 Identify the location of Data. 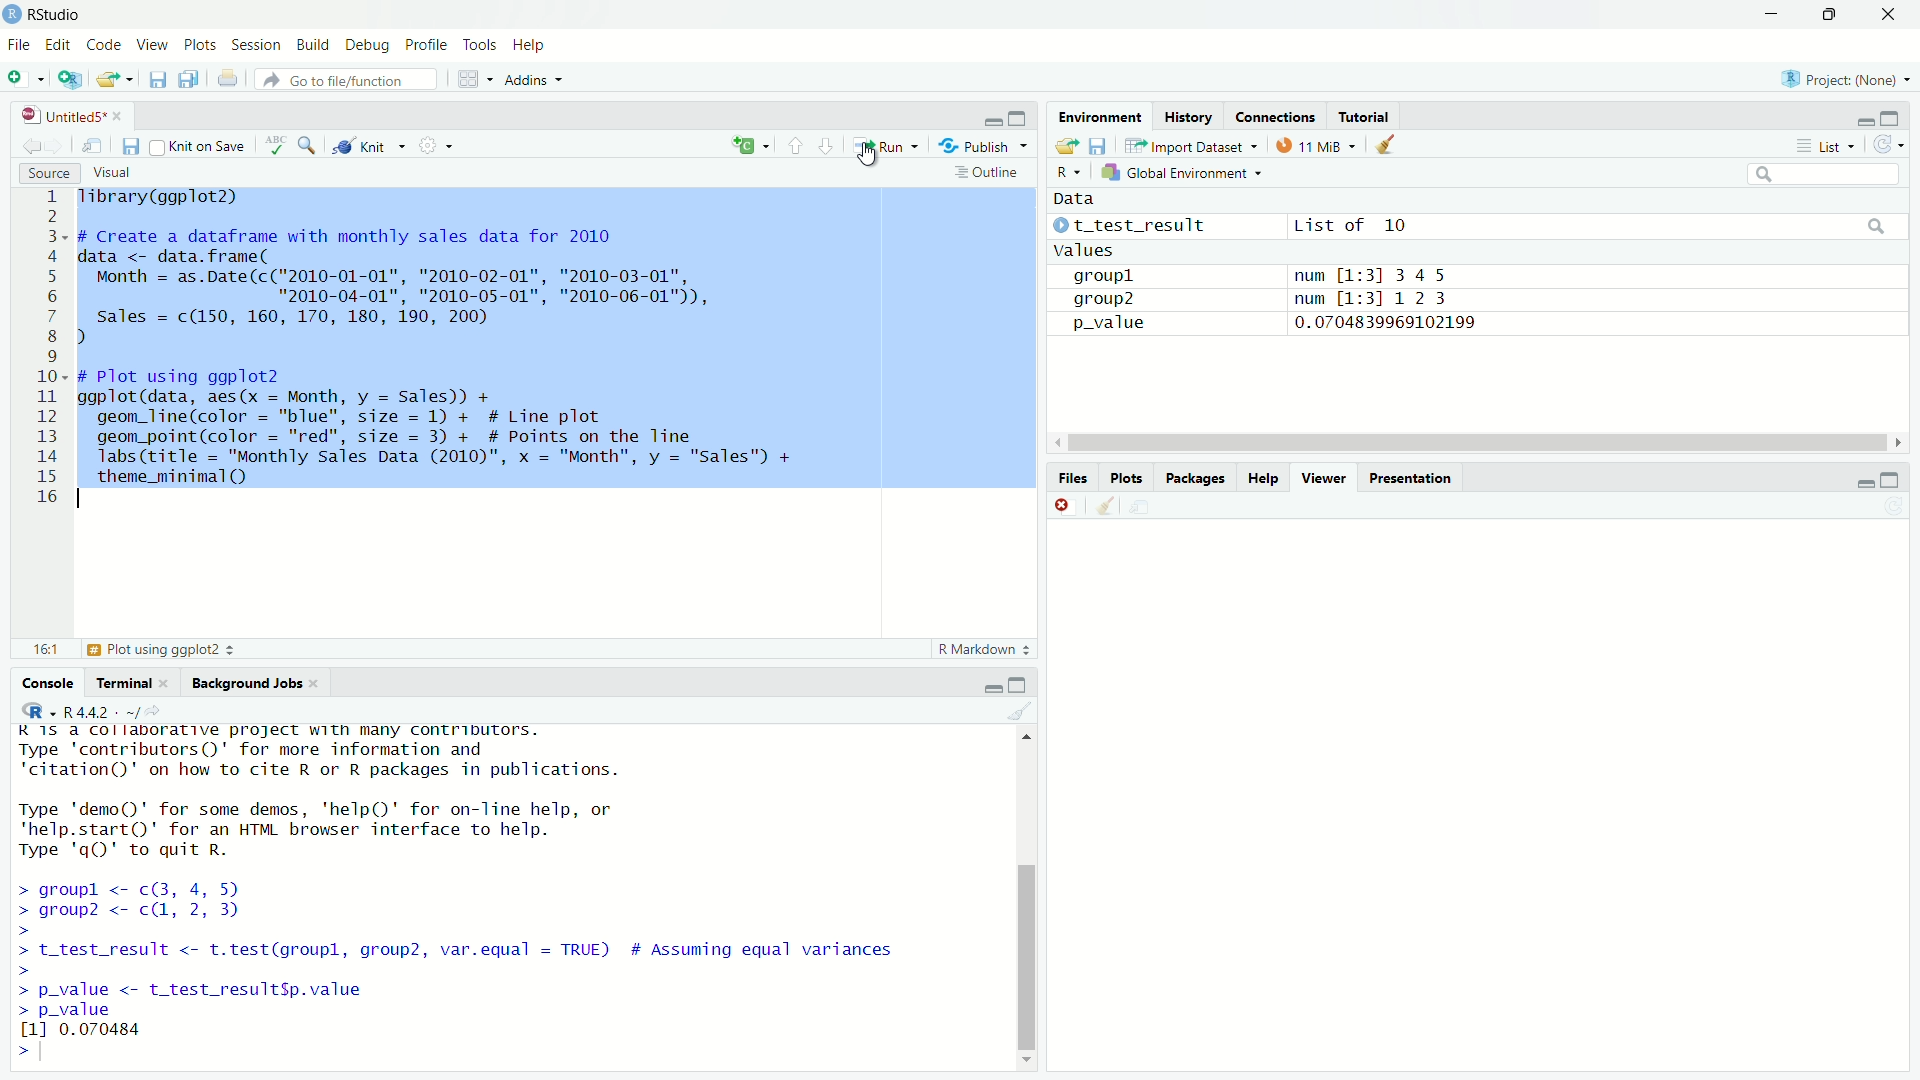
(1080, 199).